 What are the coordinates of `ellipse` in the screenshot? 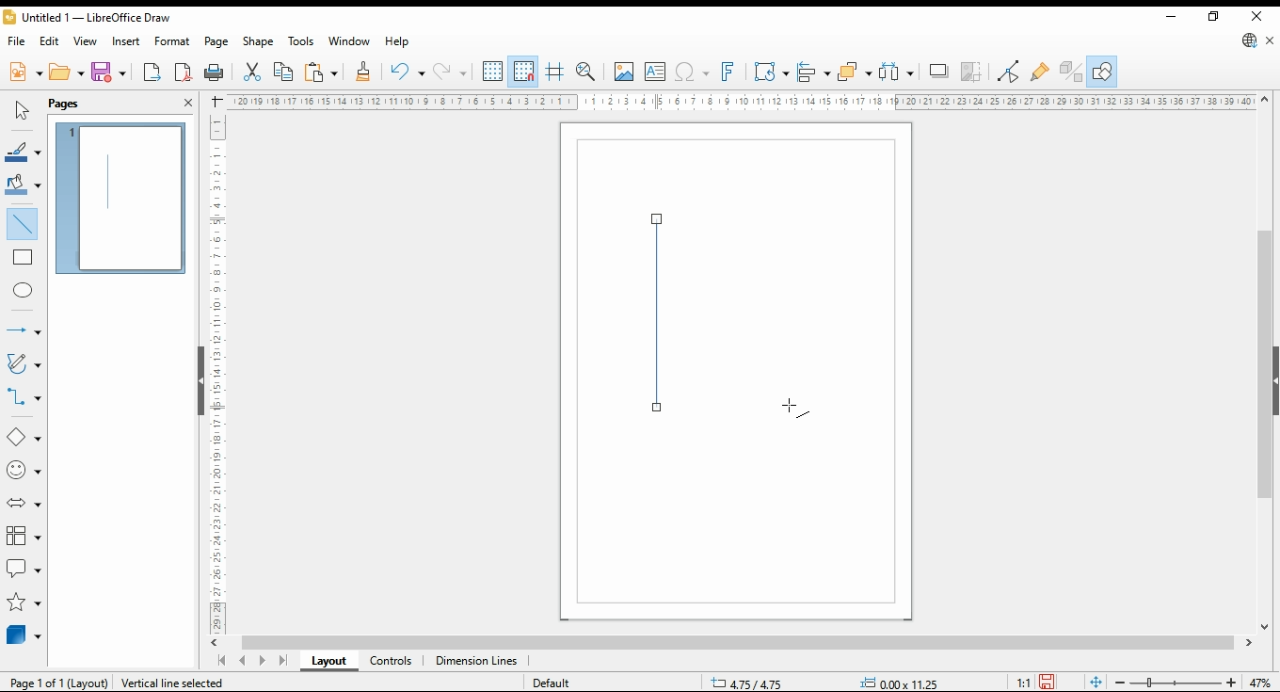 It's located at (25, 290).